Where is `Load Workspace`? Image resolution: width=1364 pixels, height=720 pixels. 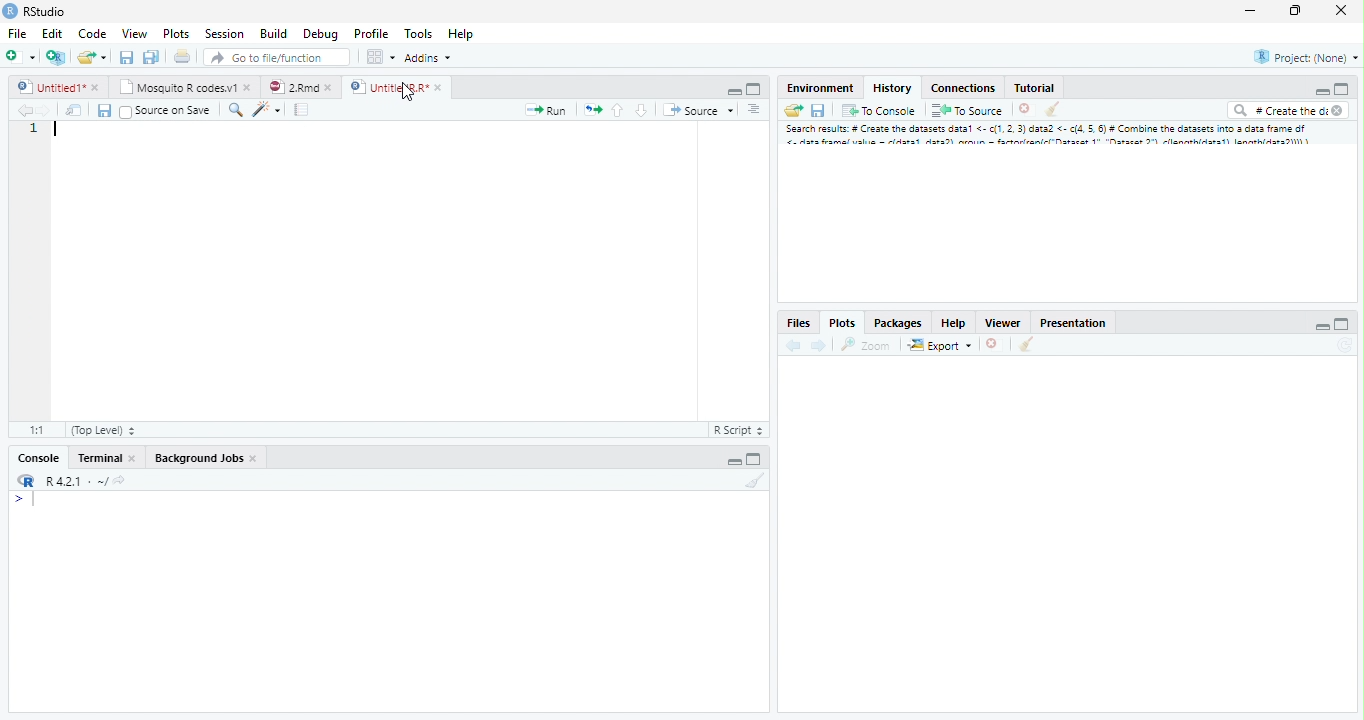
Load Workspace is located at coordinates (795, 113).